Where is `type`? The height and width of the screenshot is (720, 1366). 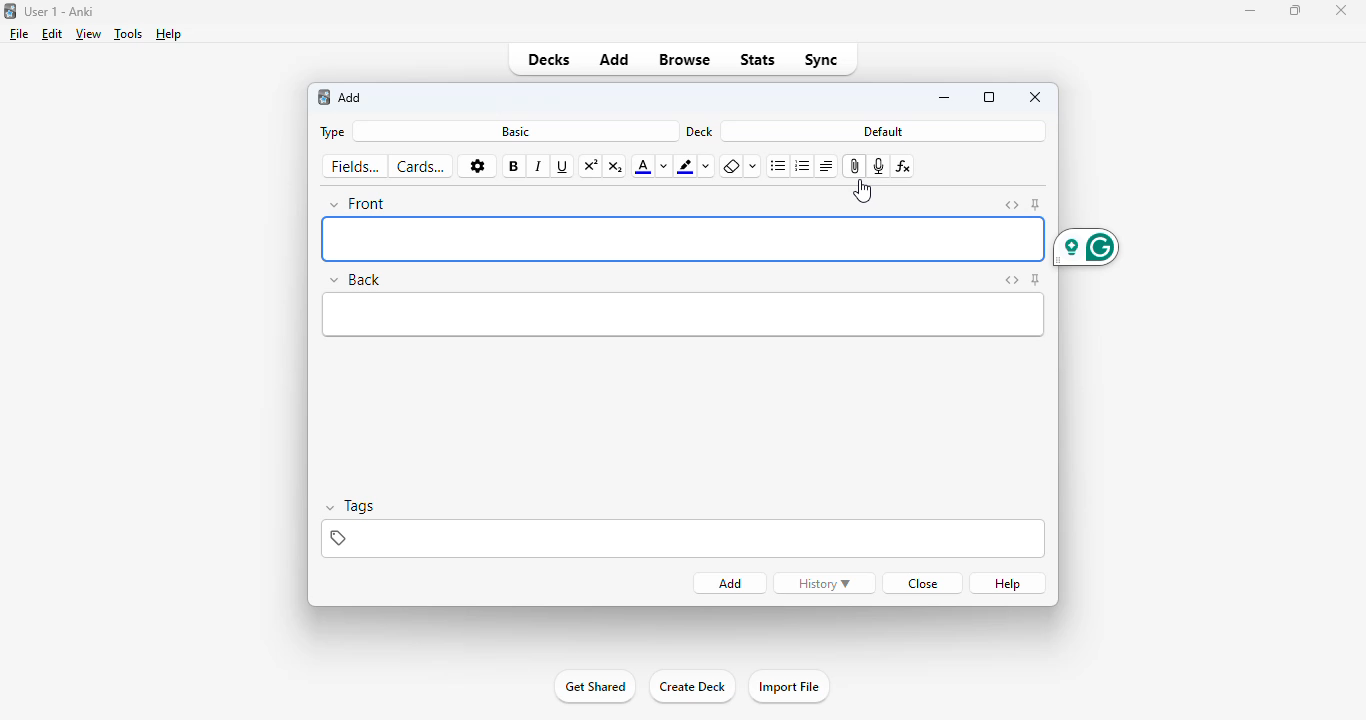 type is located at coordinates (333, 133).